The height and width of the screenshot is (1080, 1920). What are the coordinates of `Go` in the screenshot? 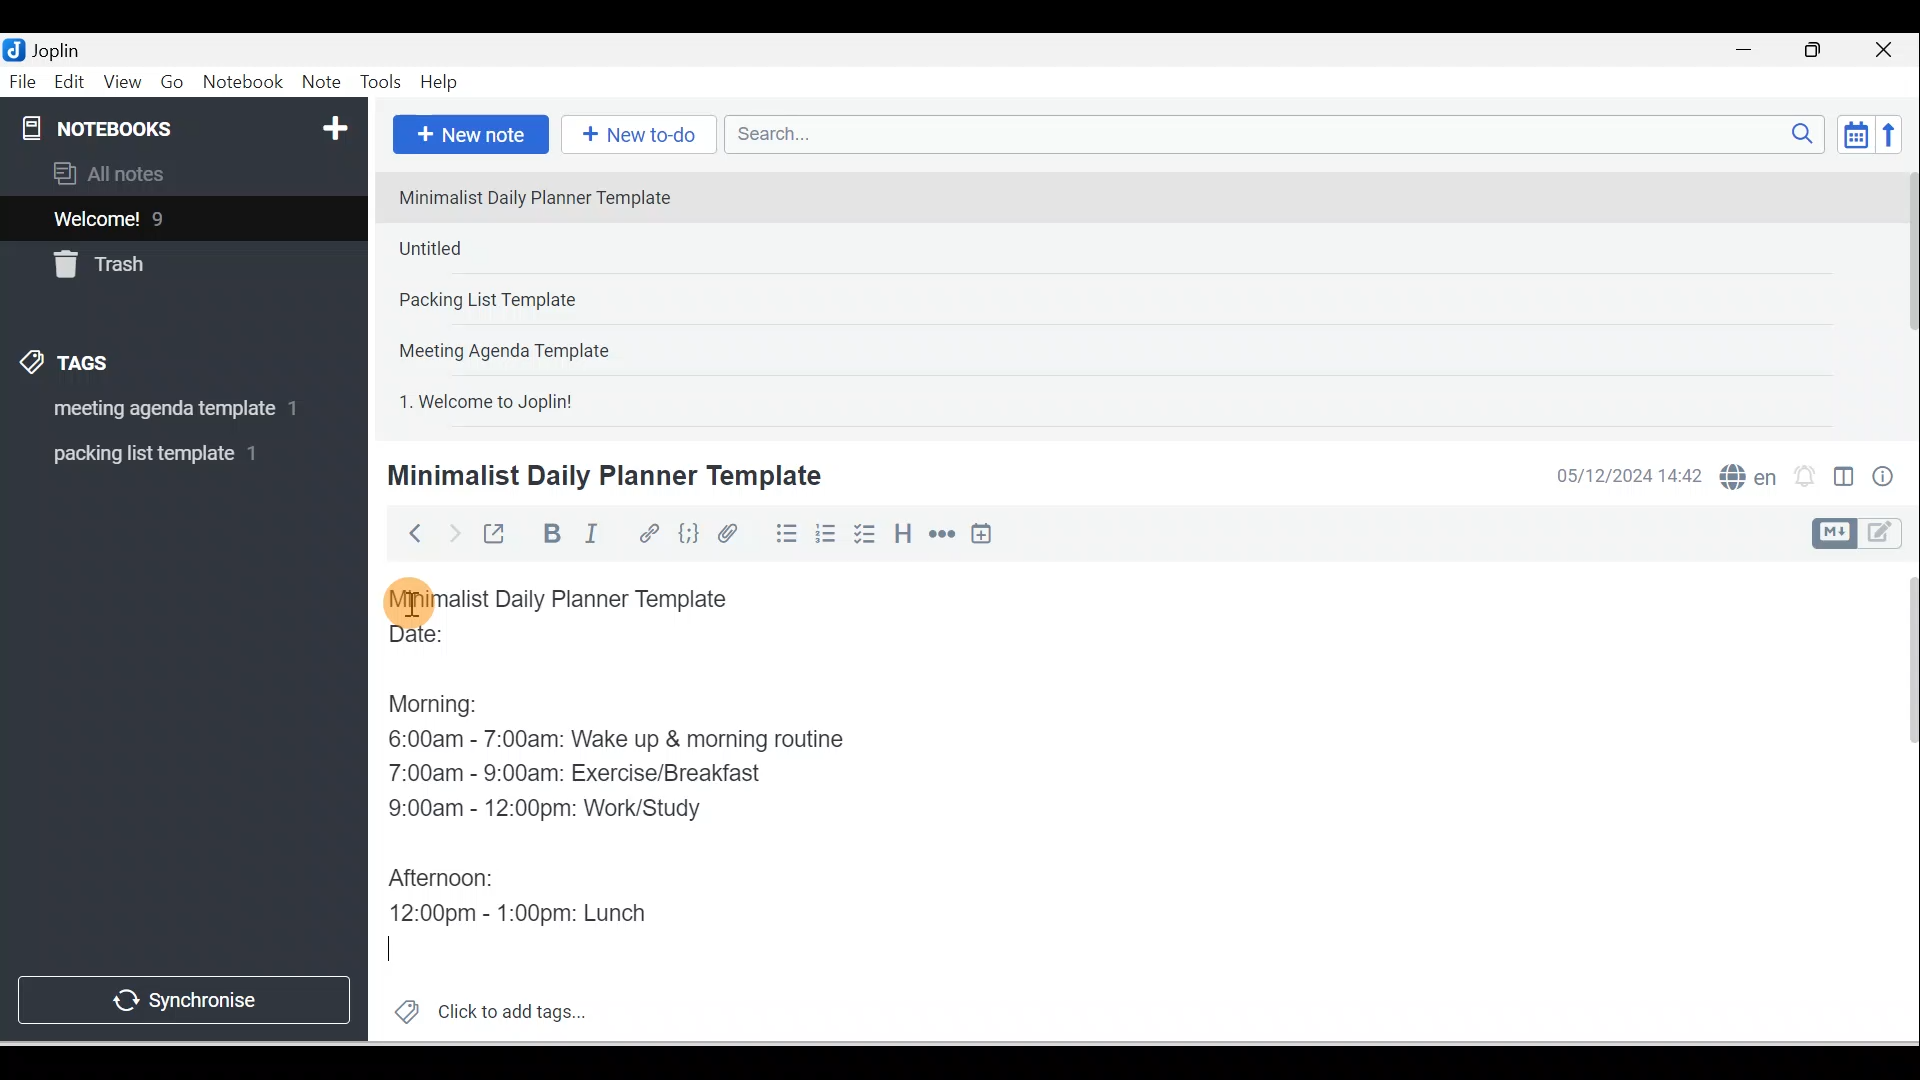 It's located at (175, 83).